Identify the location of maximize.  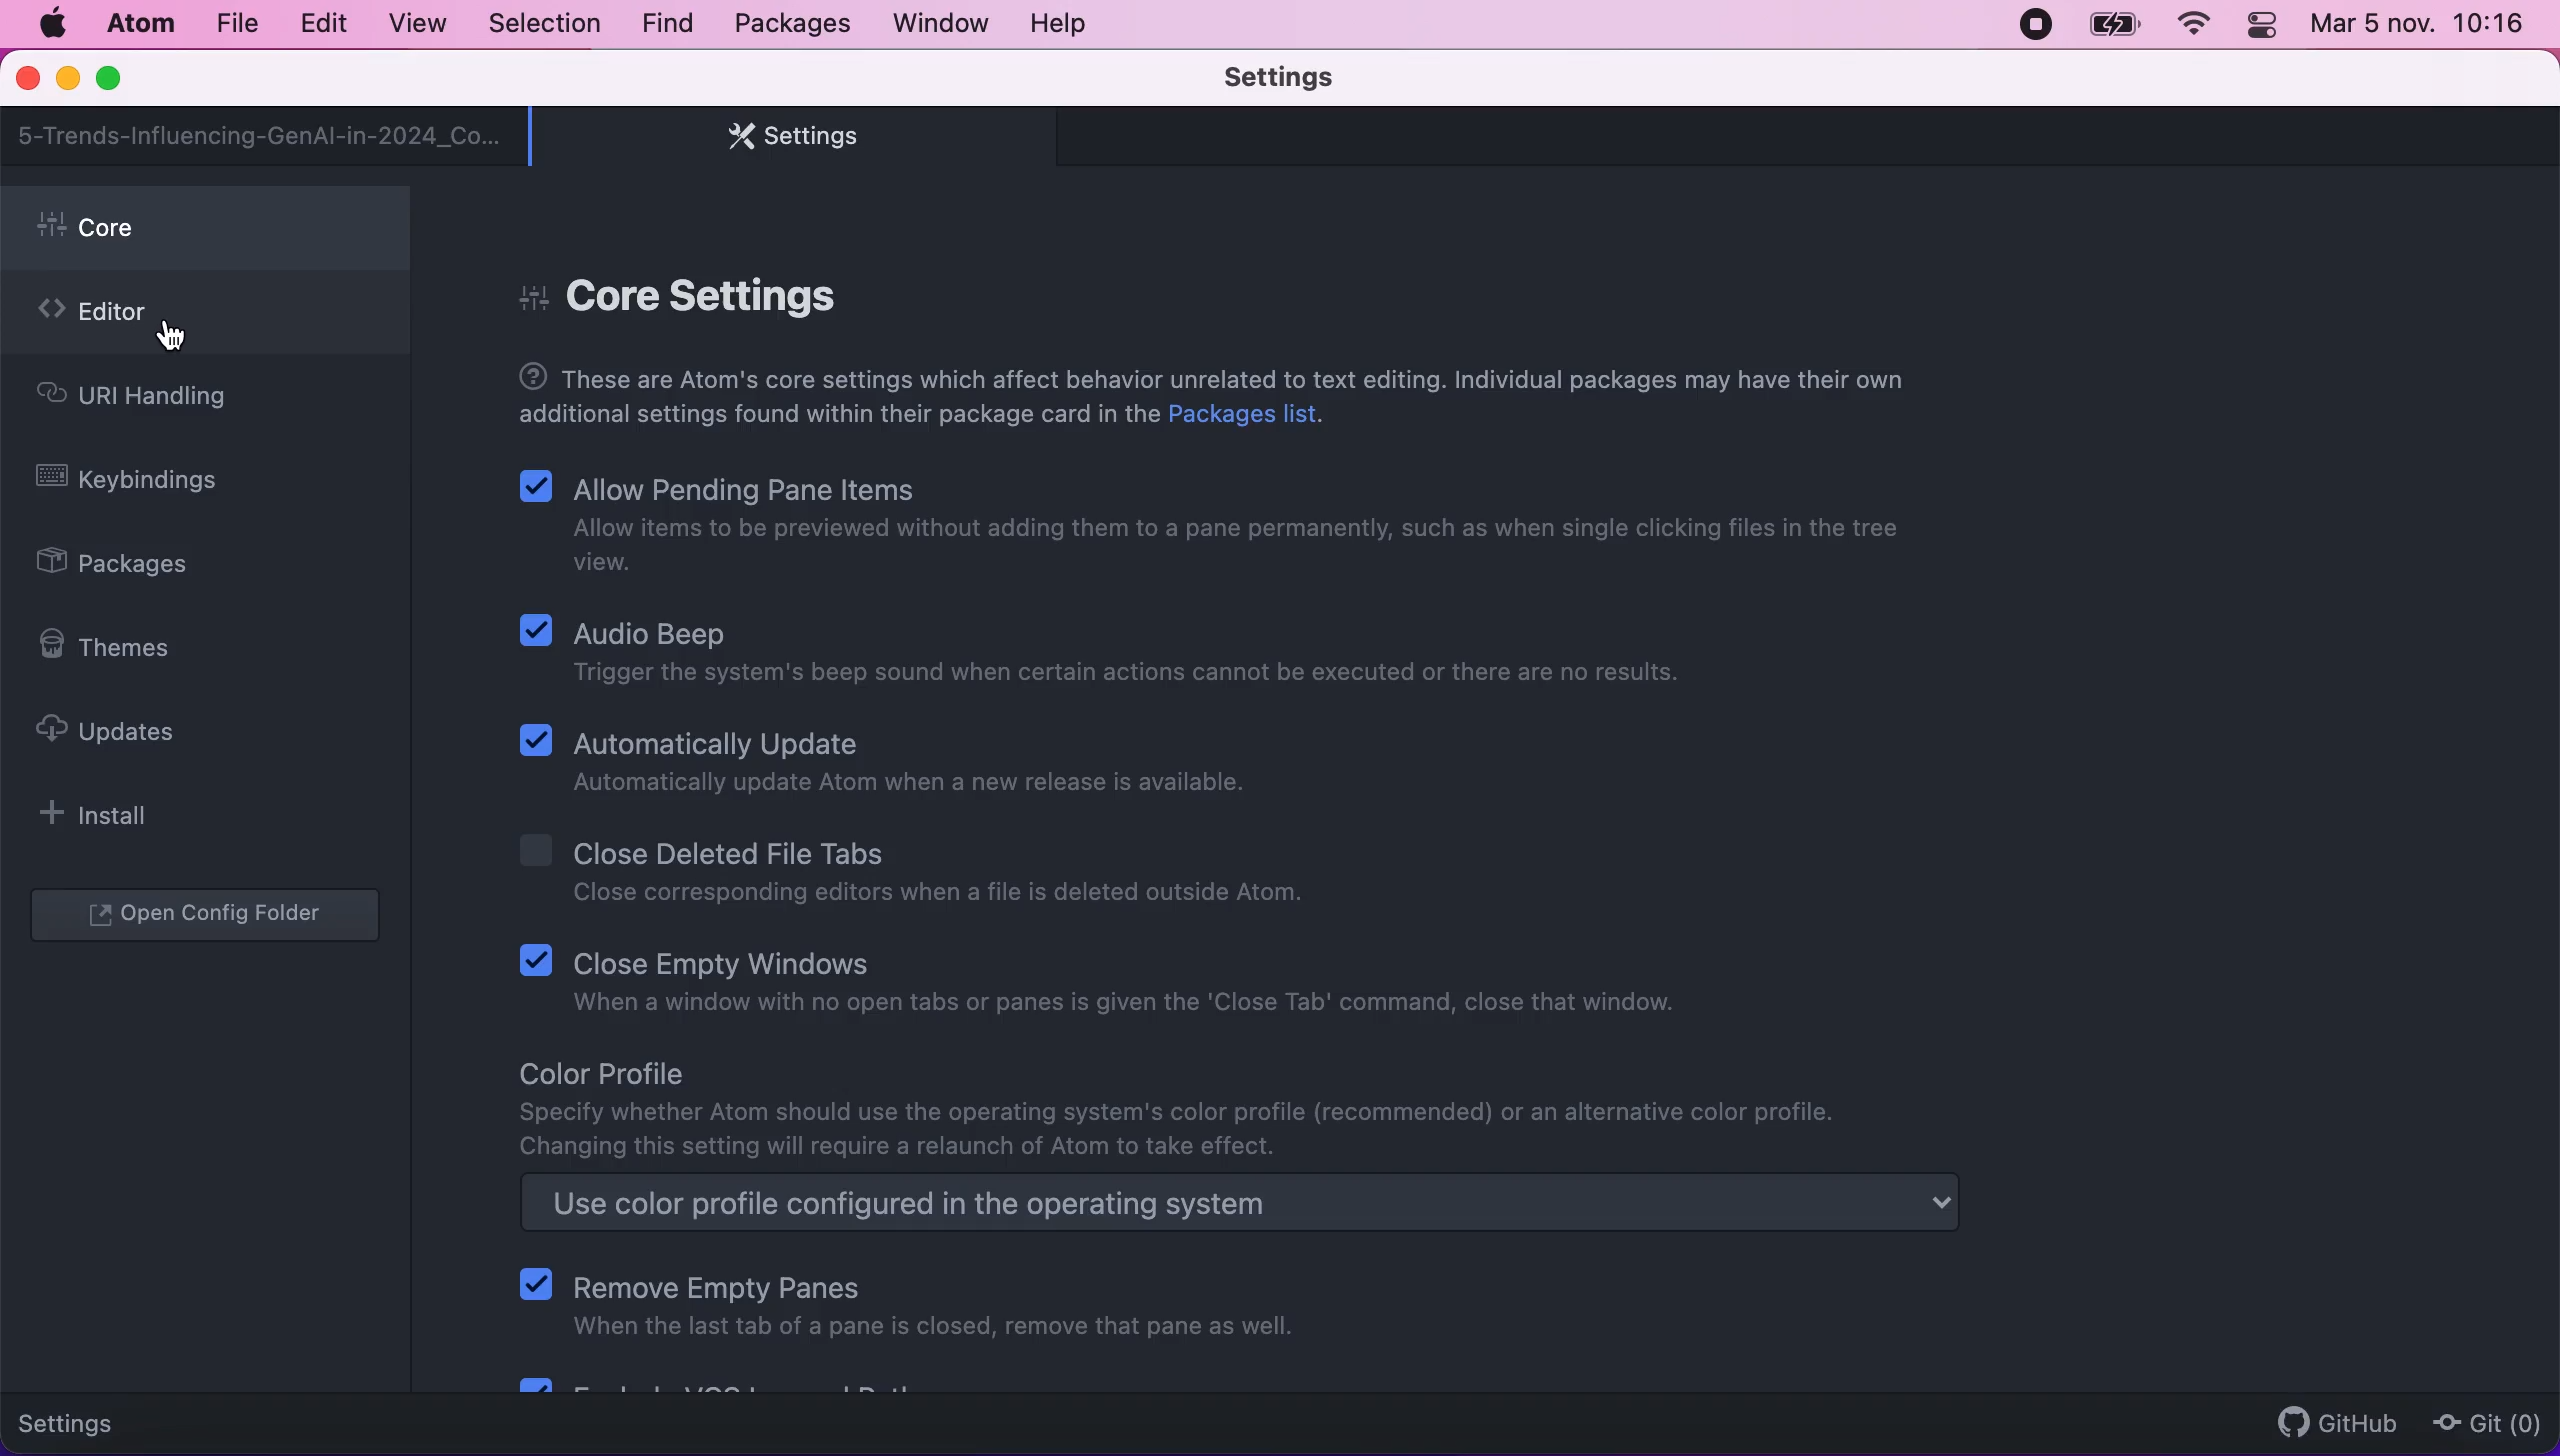
(118, 80).